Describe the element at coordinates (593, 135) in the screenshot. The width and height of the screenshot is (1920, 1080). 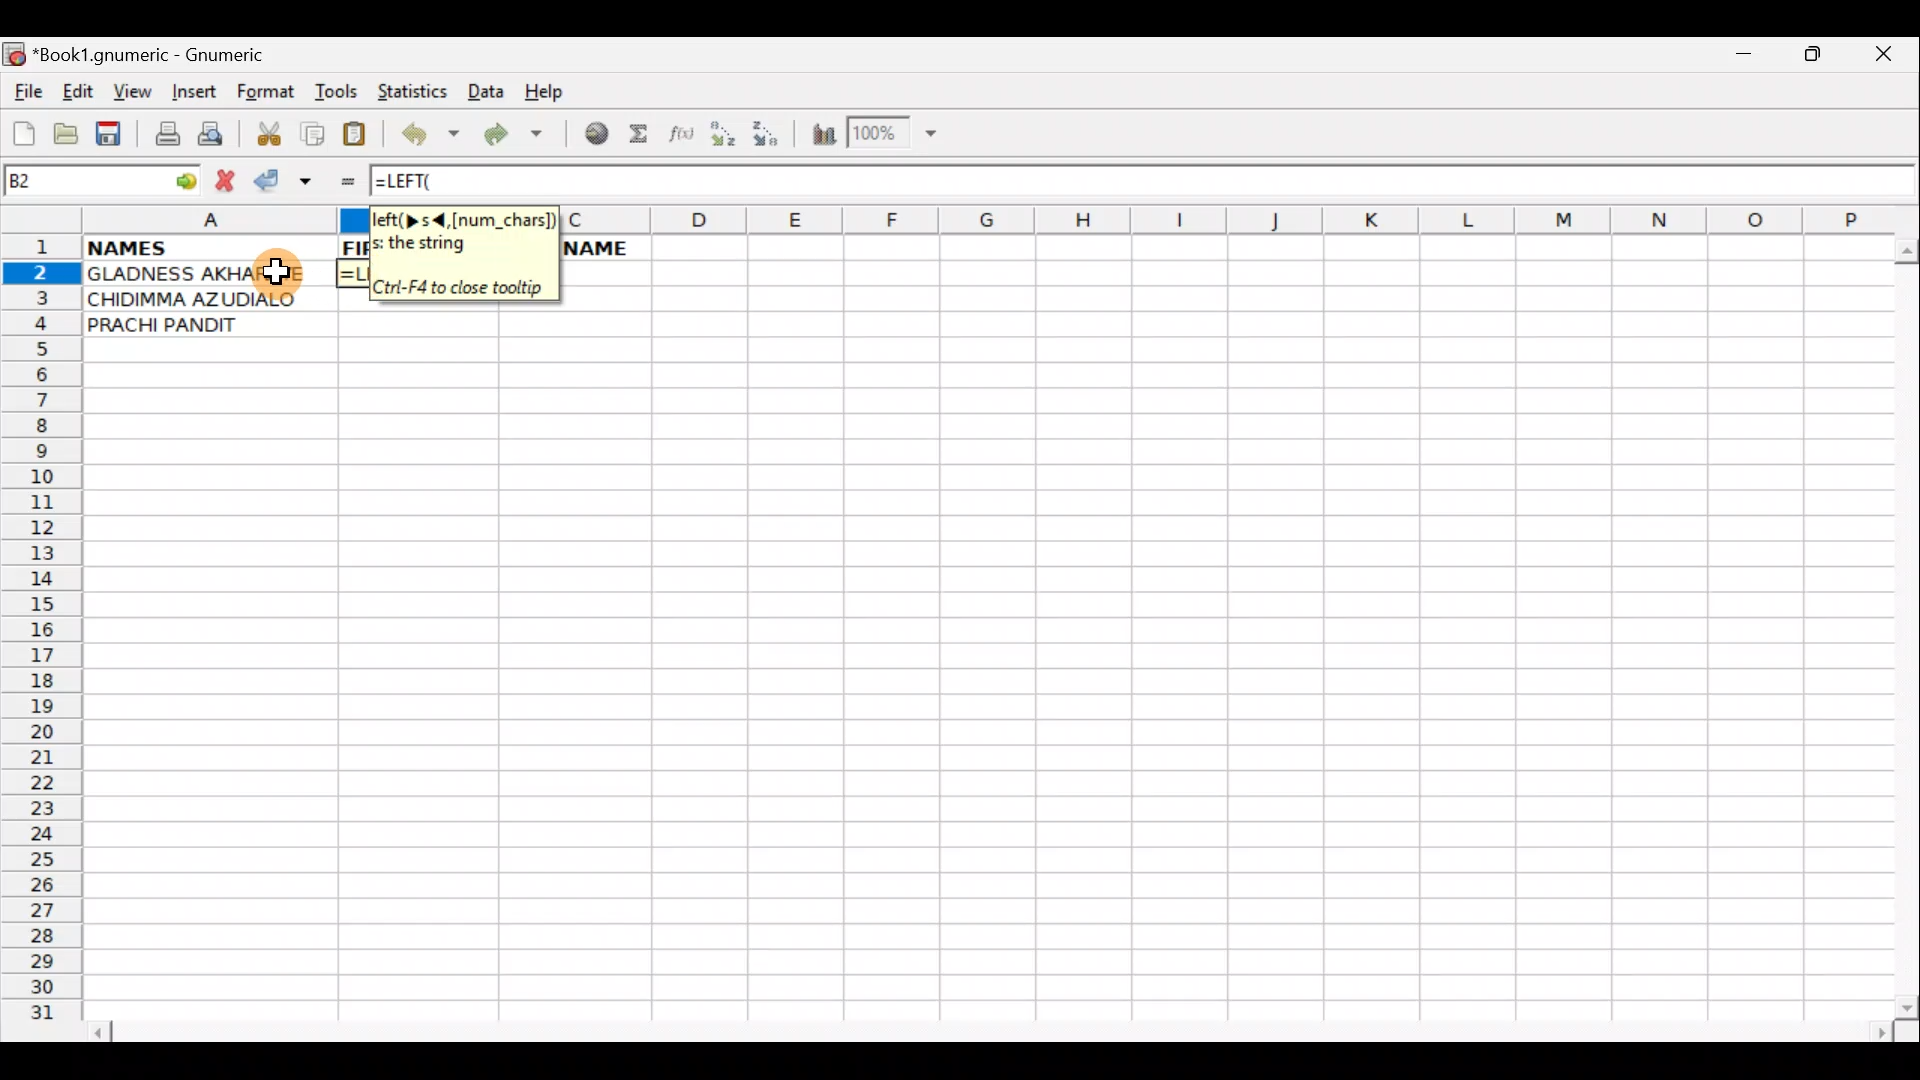
I see `Insert hyperlink` at that location.